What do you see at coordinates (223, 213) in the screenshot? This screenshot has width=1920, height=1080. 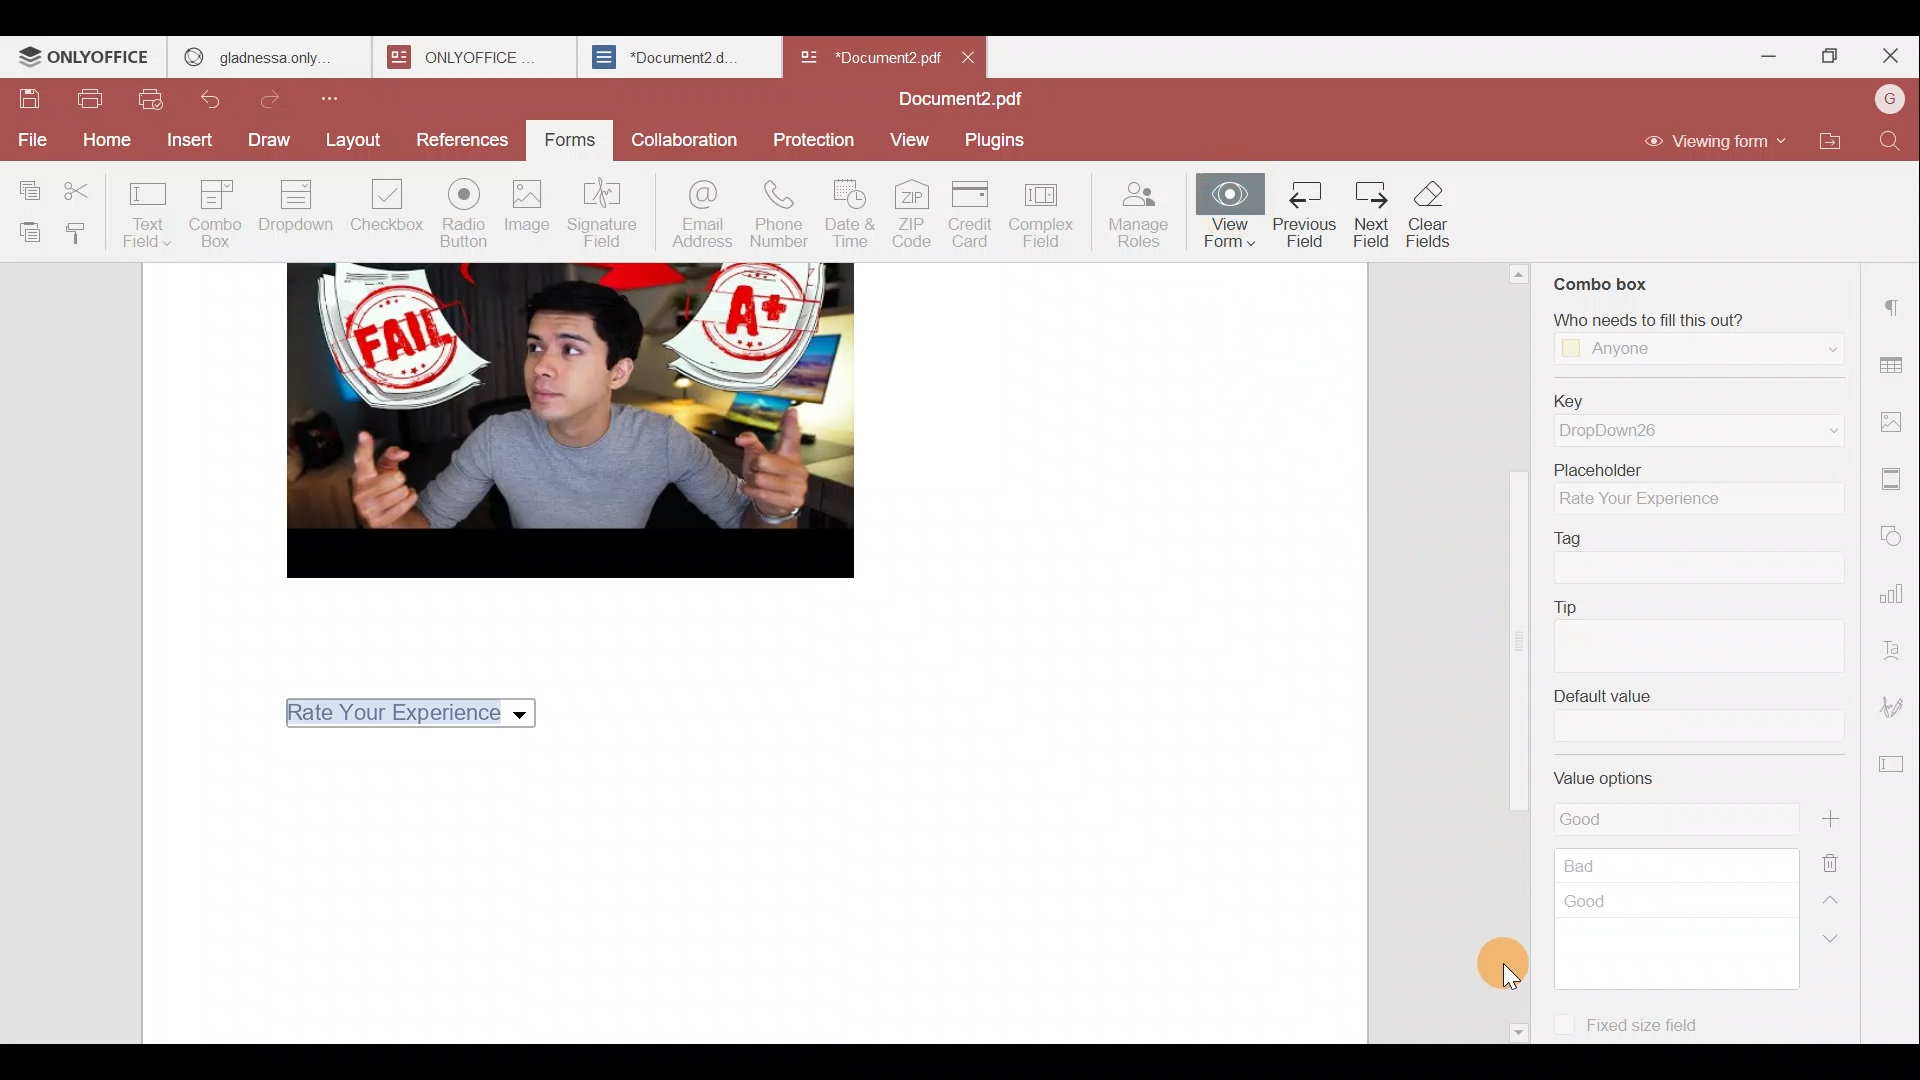 I see `Combo box` at bounding box center [223, 213].